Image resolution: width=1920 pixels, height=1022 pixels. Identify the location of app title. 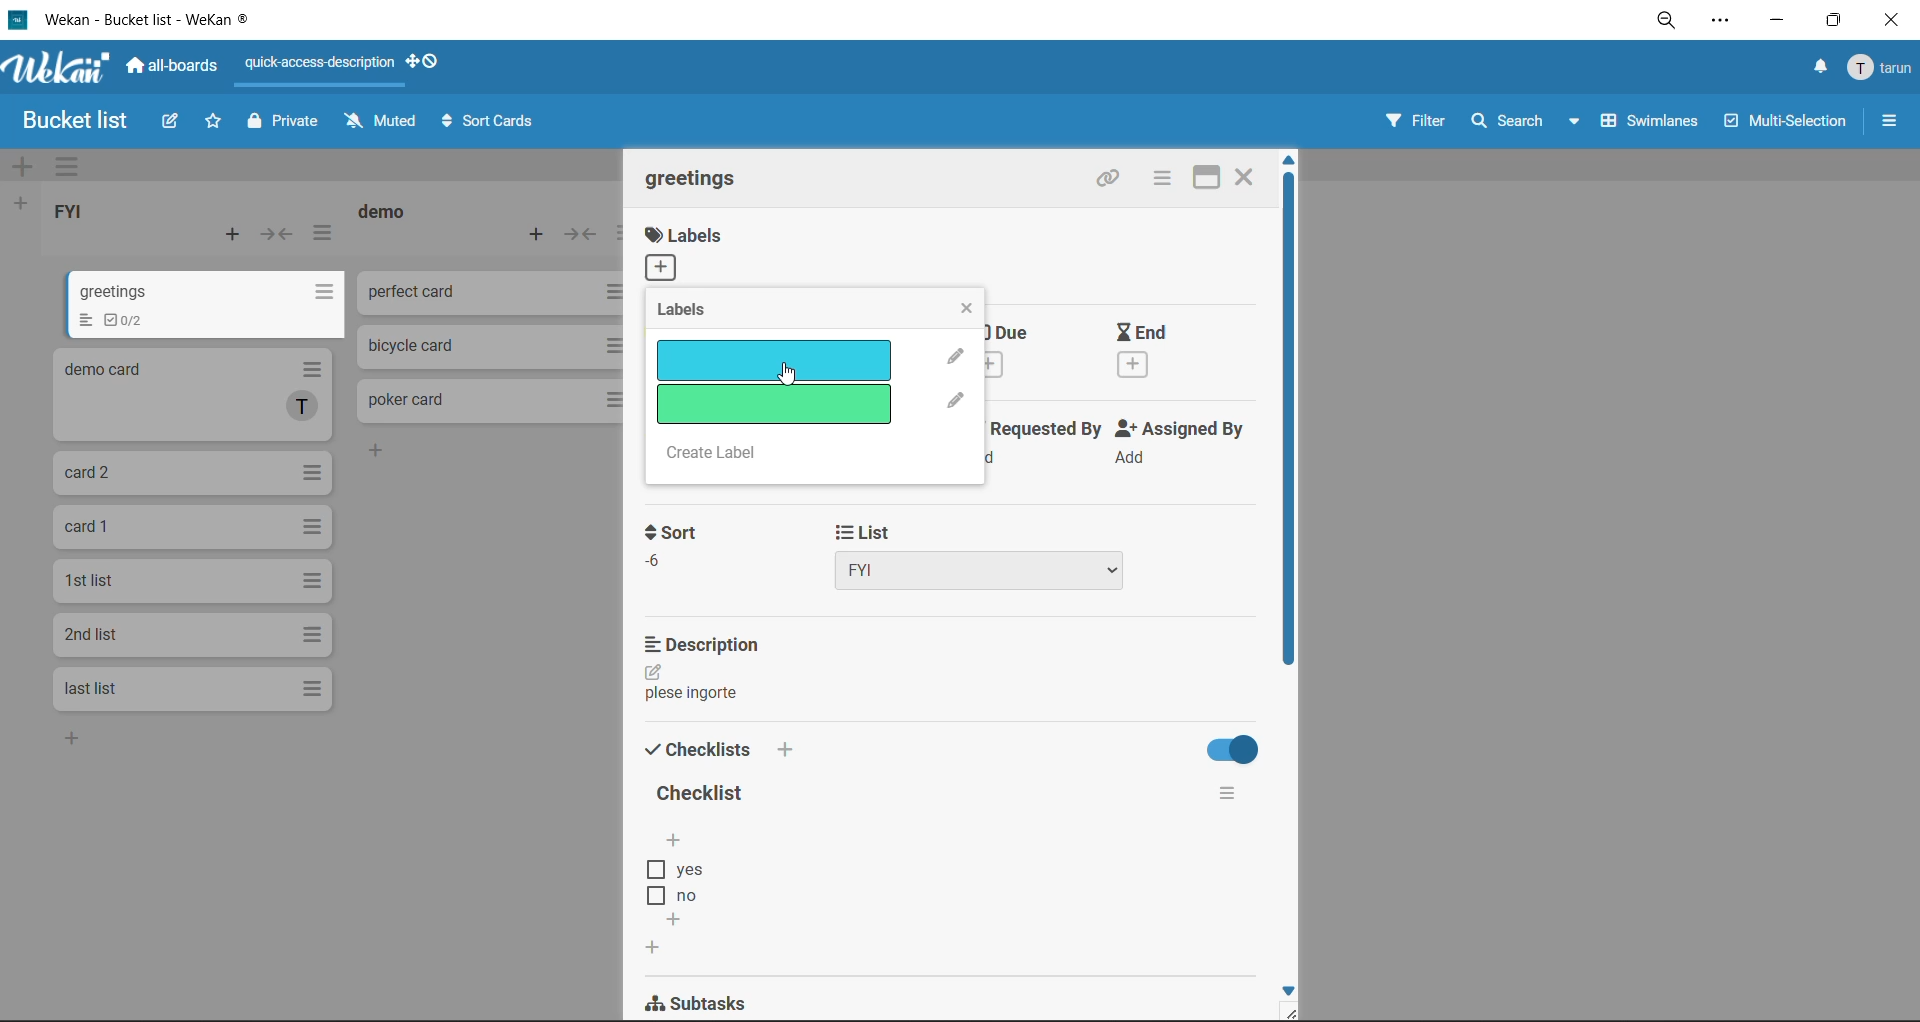
(139, 20).